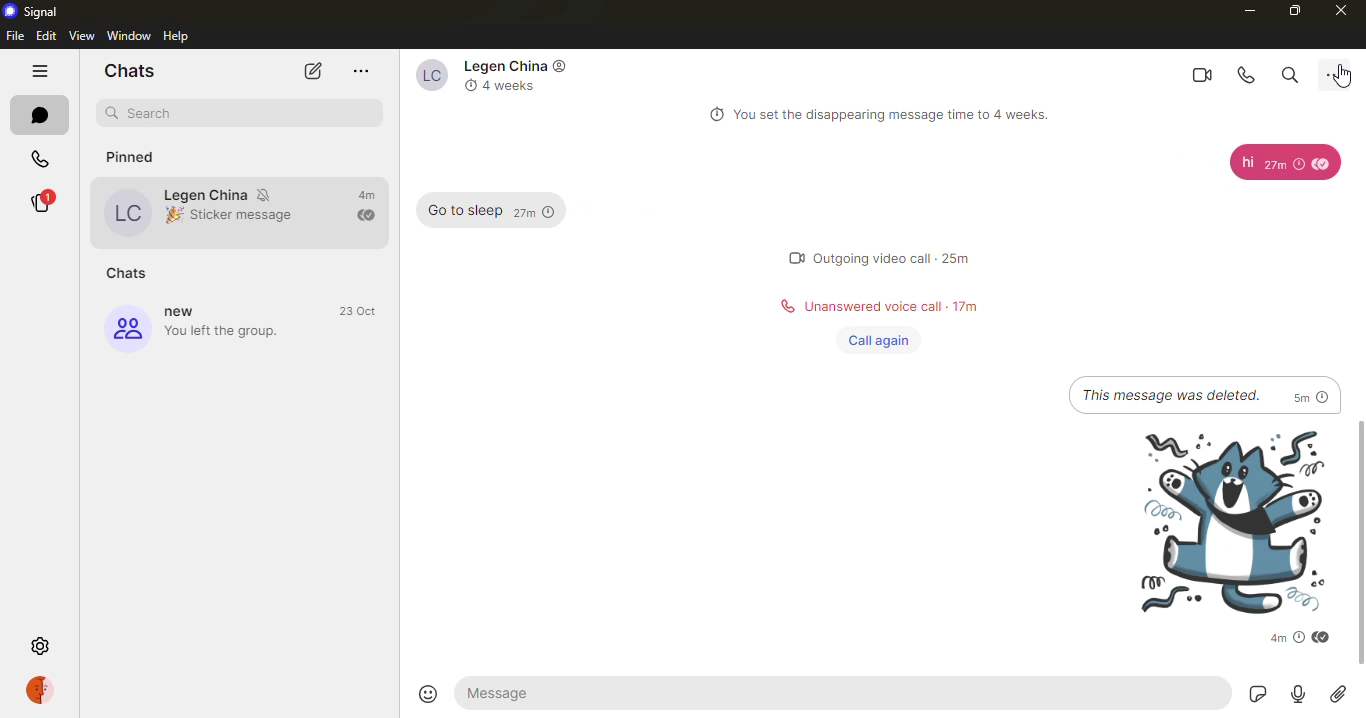 The width and height of the screenshot is (1366, 718). Describe the element at coordinates (1299, 694) in the screenshot. I see `record` at that location.